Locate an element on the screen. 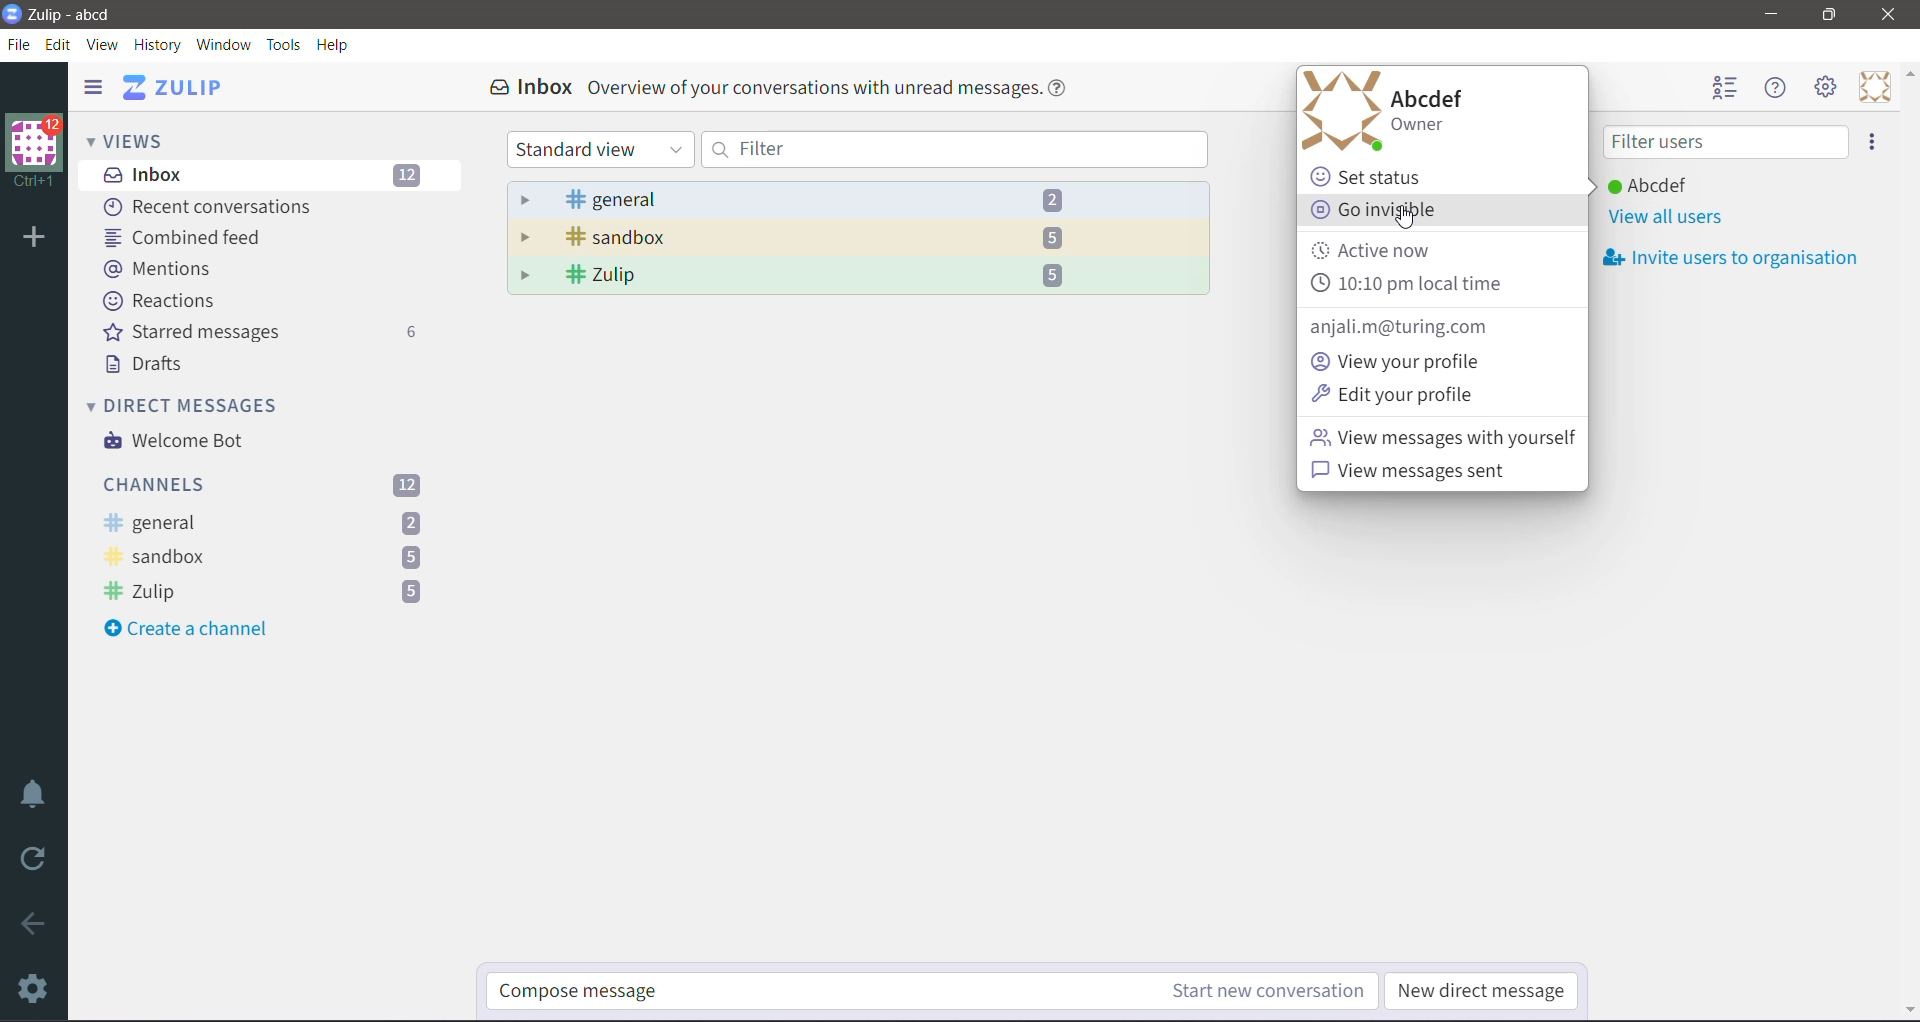  View your profile is located at coordinates (1401, 361).